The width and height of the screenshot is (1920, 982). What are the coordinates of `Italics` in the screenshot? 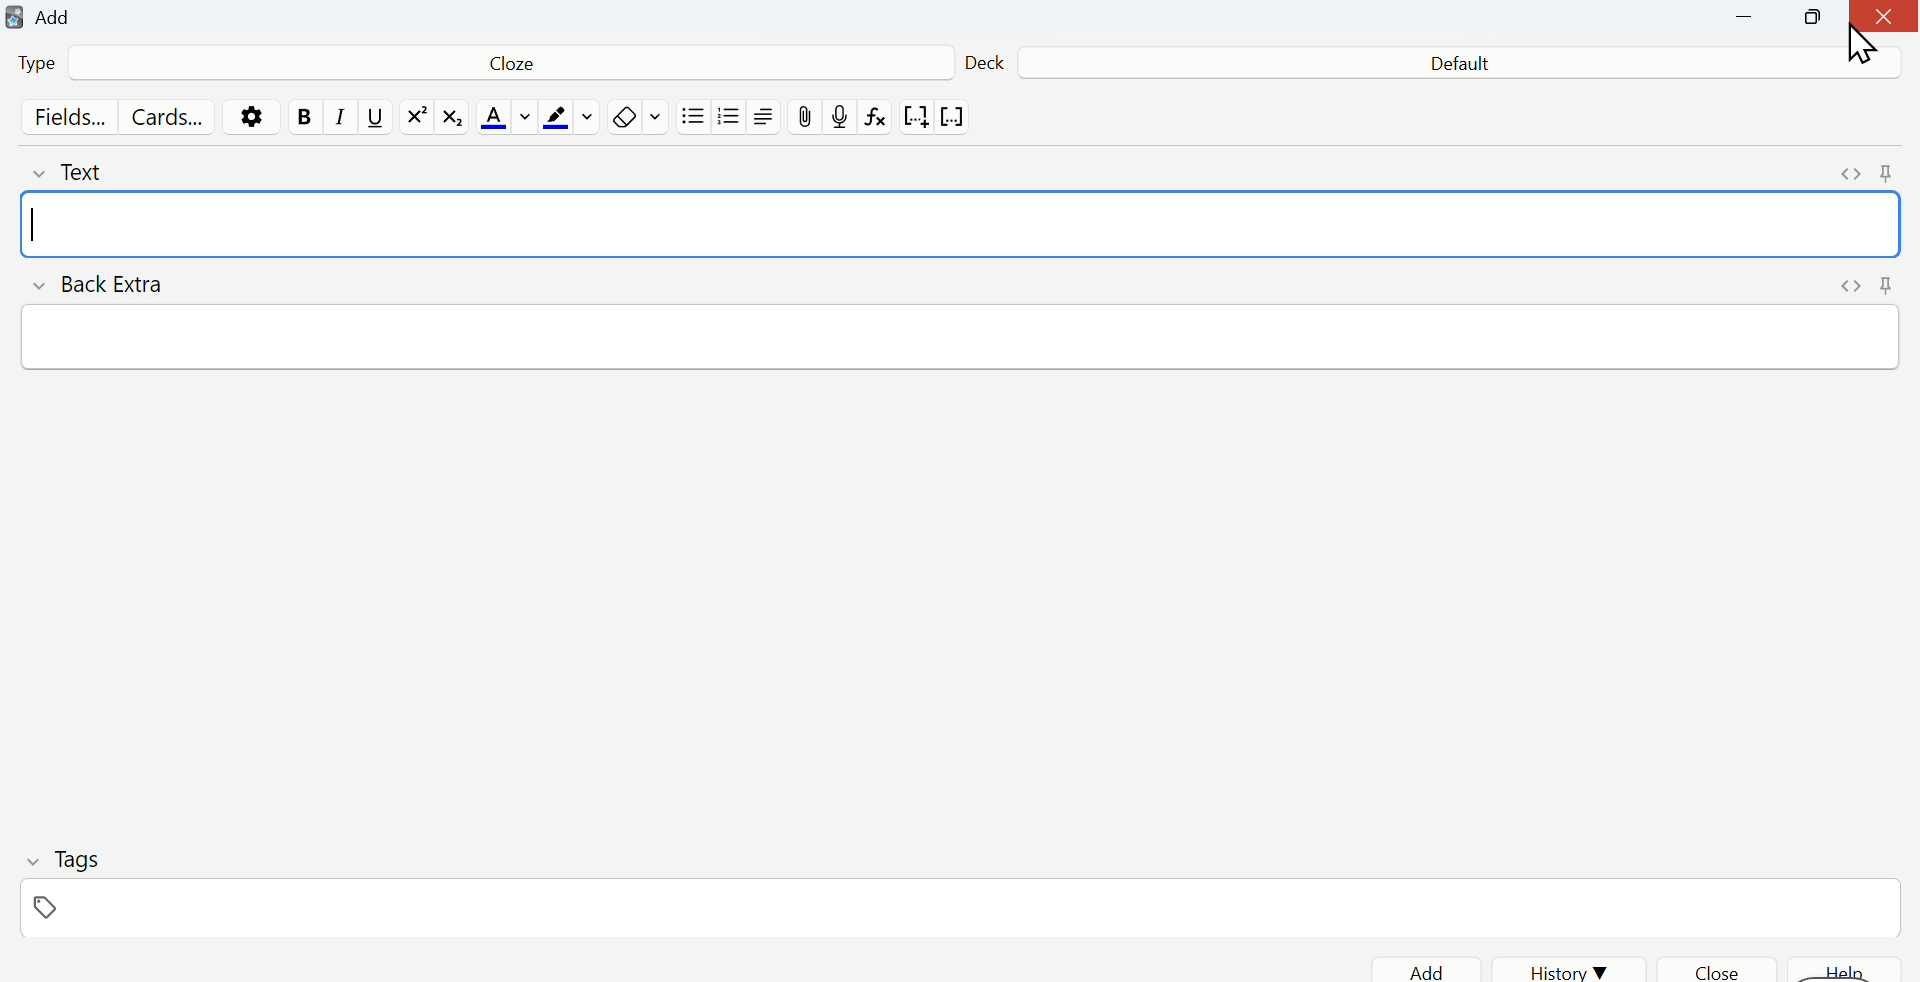 It's located at (335, 123).